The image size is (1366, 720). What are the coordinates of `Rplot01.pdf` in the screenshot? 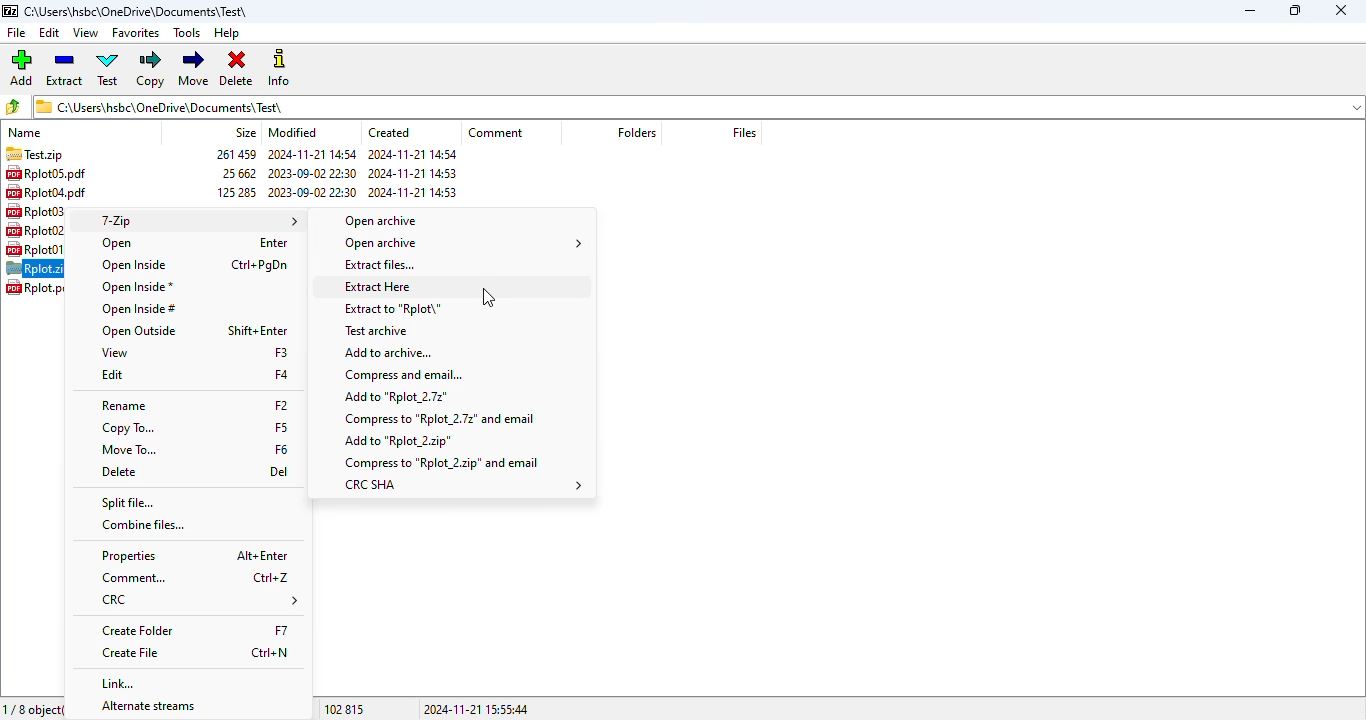 It's located at (45, 249).